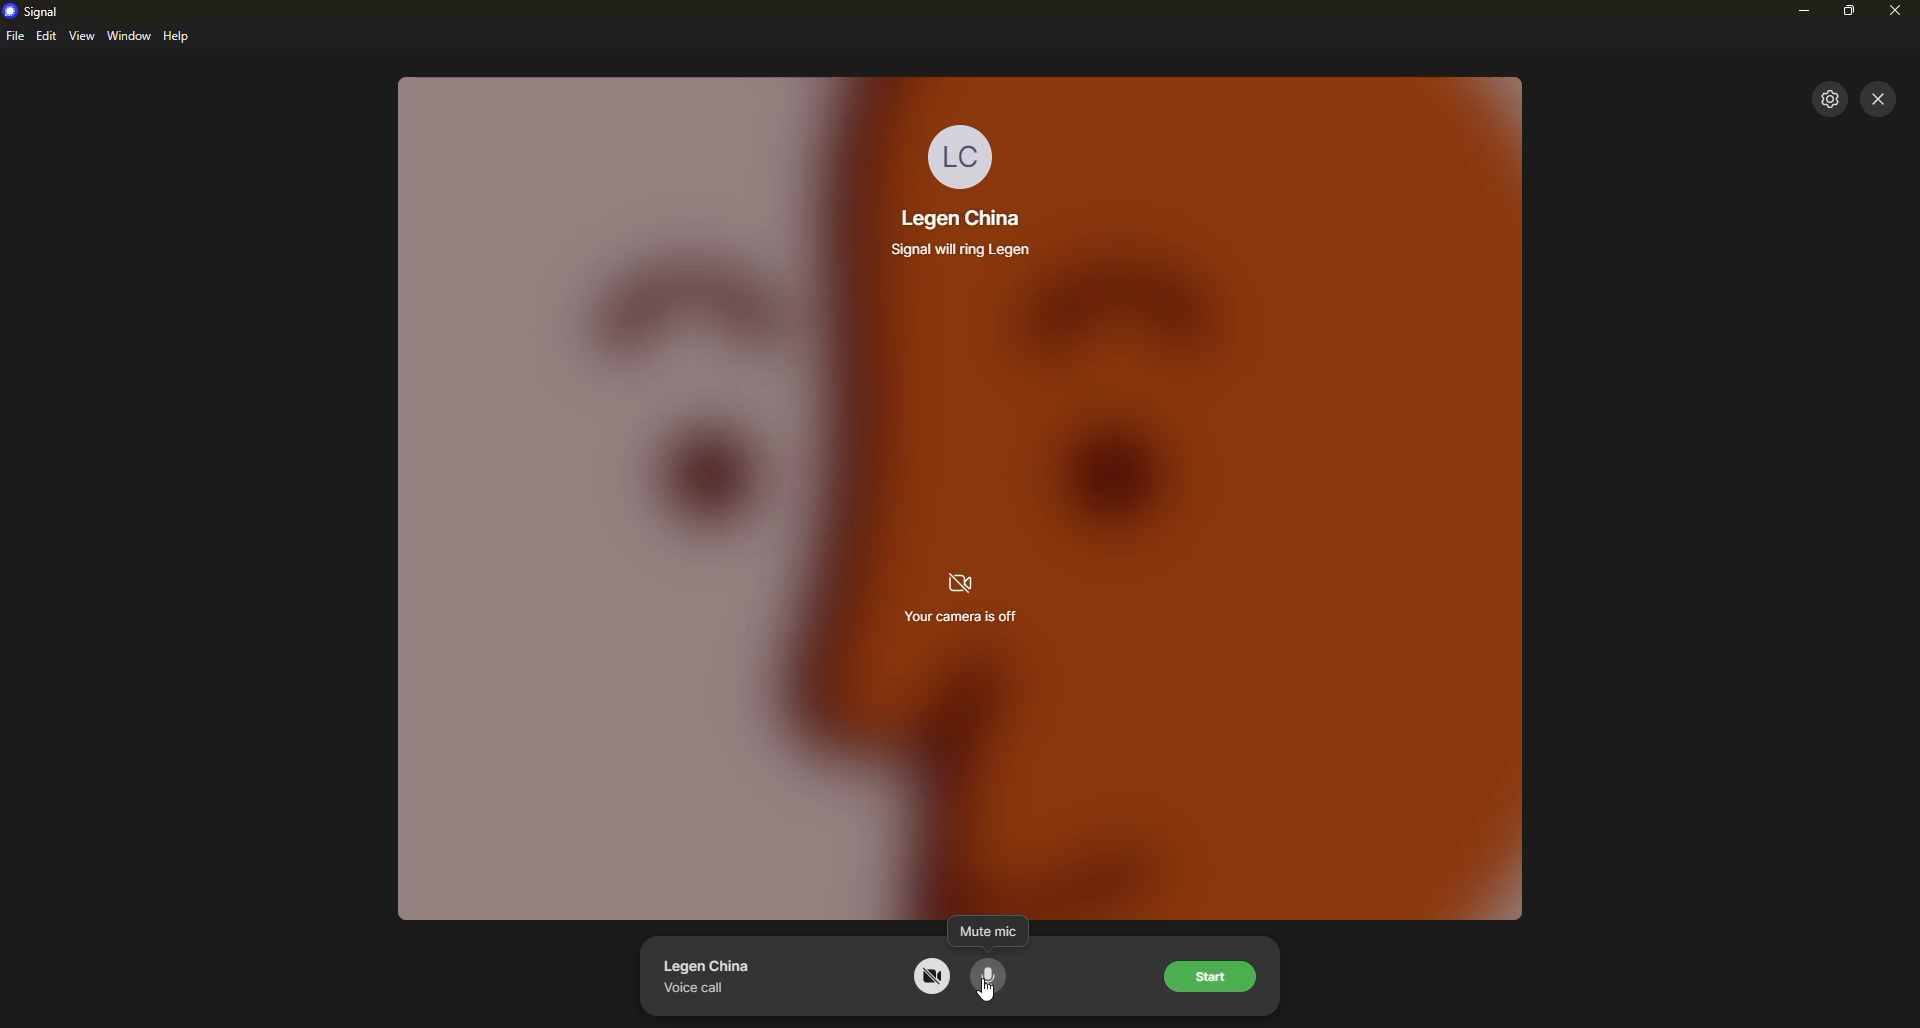 This screenshot has height=1028, width=1920. What do you see at coordinates (963, 153) in the screenshot?
I see `profile pic` at bounding box center [963, 153].